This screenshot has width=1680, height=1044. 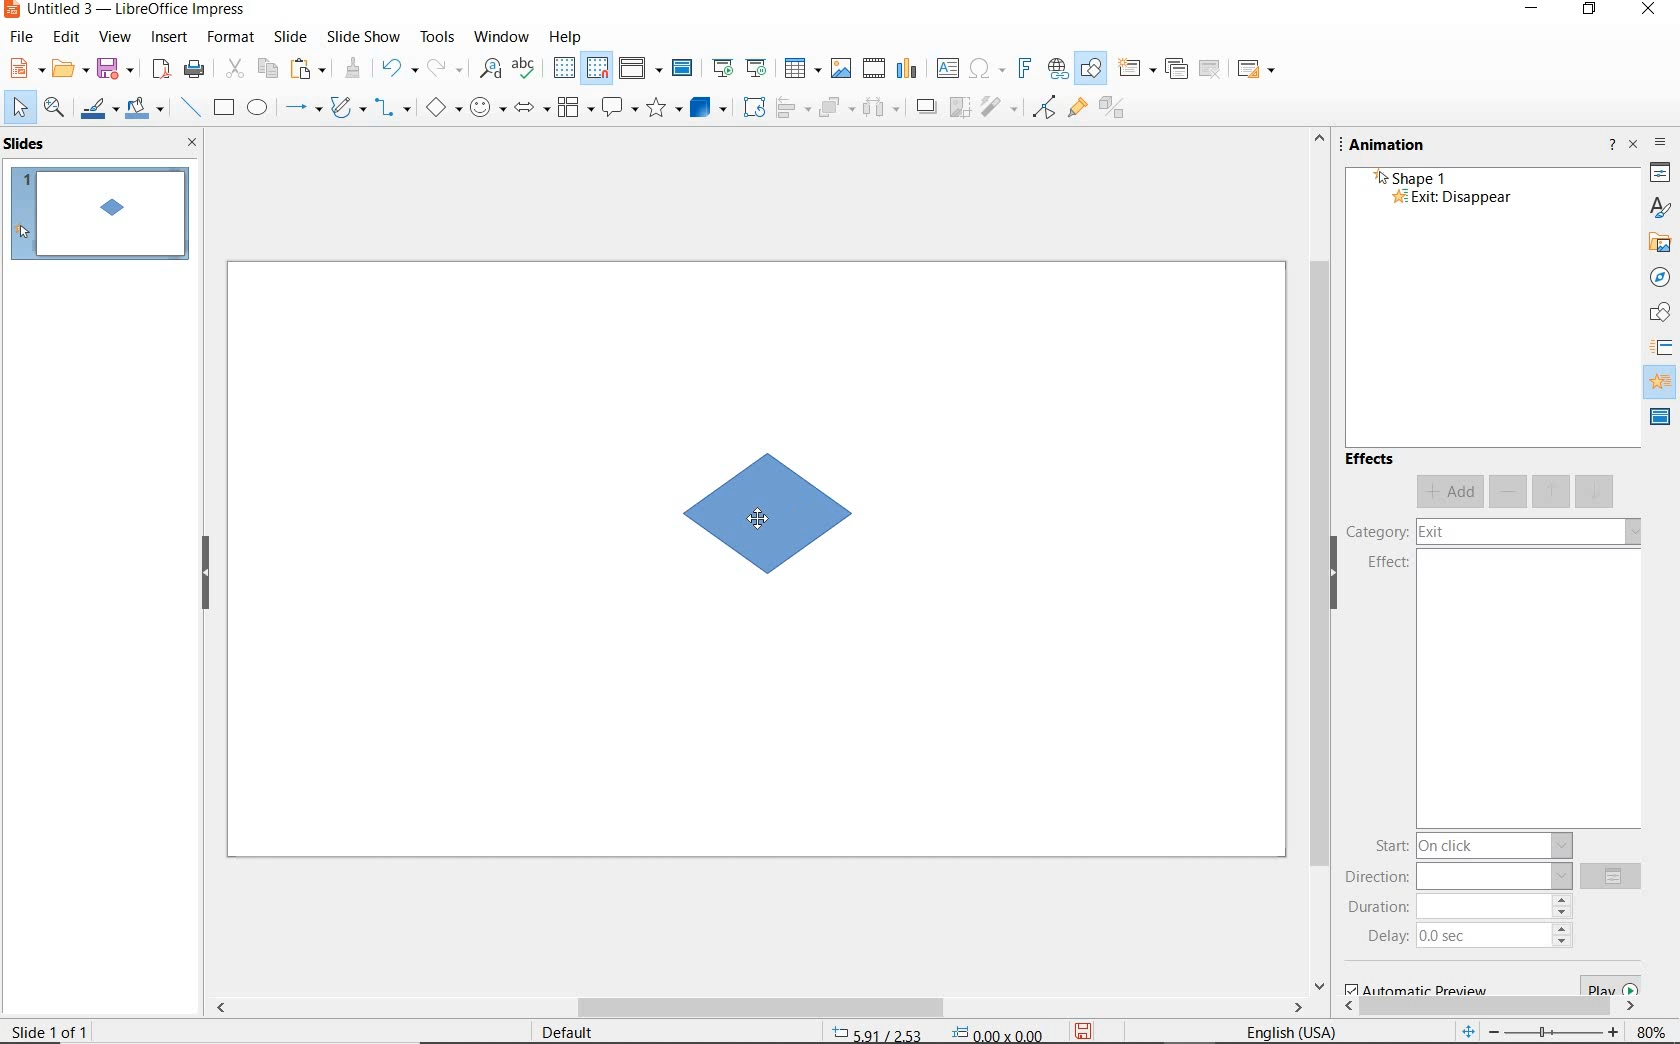 What do you see at coordinates (767, 513) in the screenshot?
I see `element` at bounding box center [767, 513].